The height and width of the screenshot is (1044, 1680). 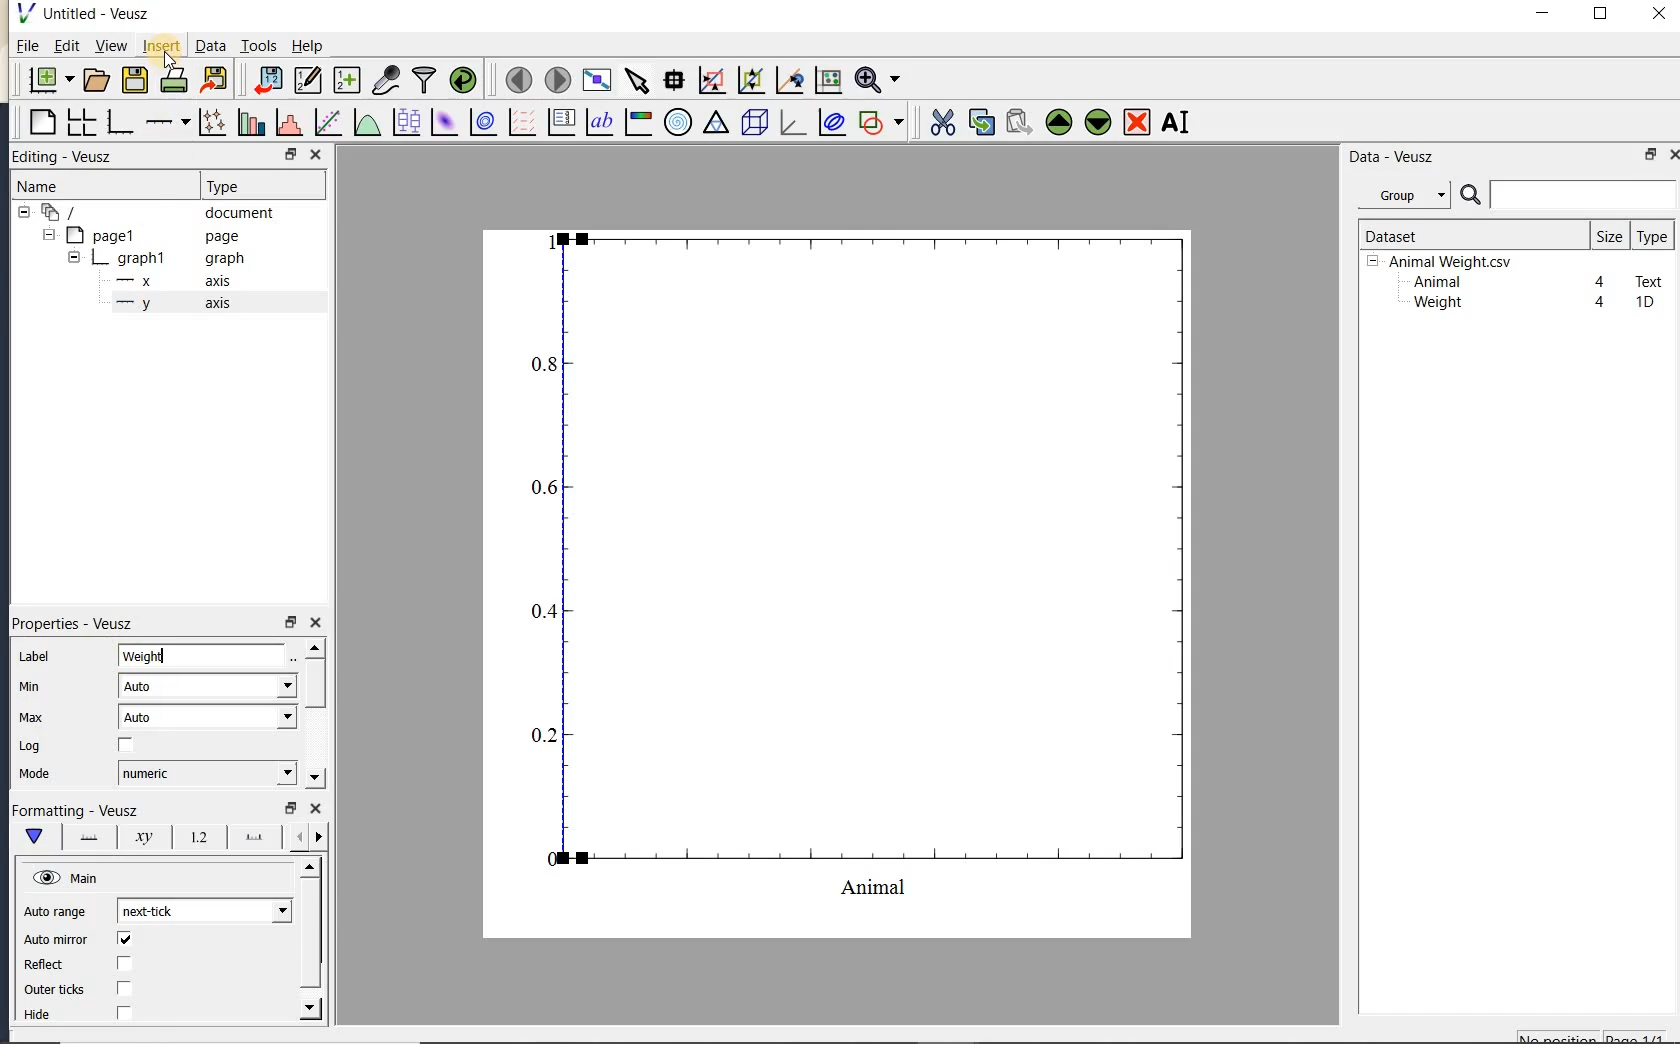 I want to click on plot bar charts, so click(x=251, y=122).